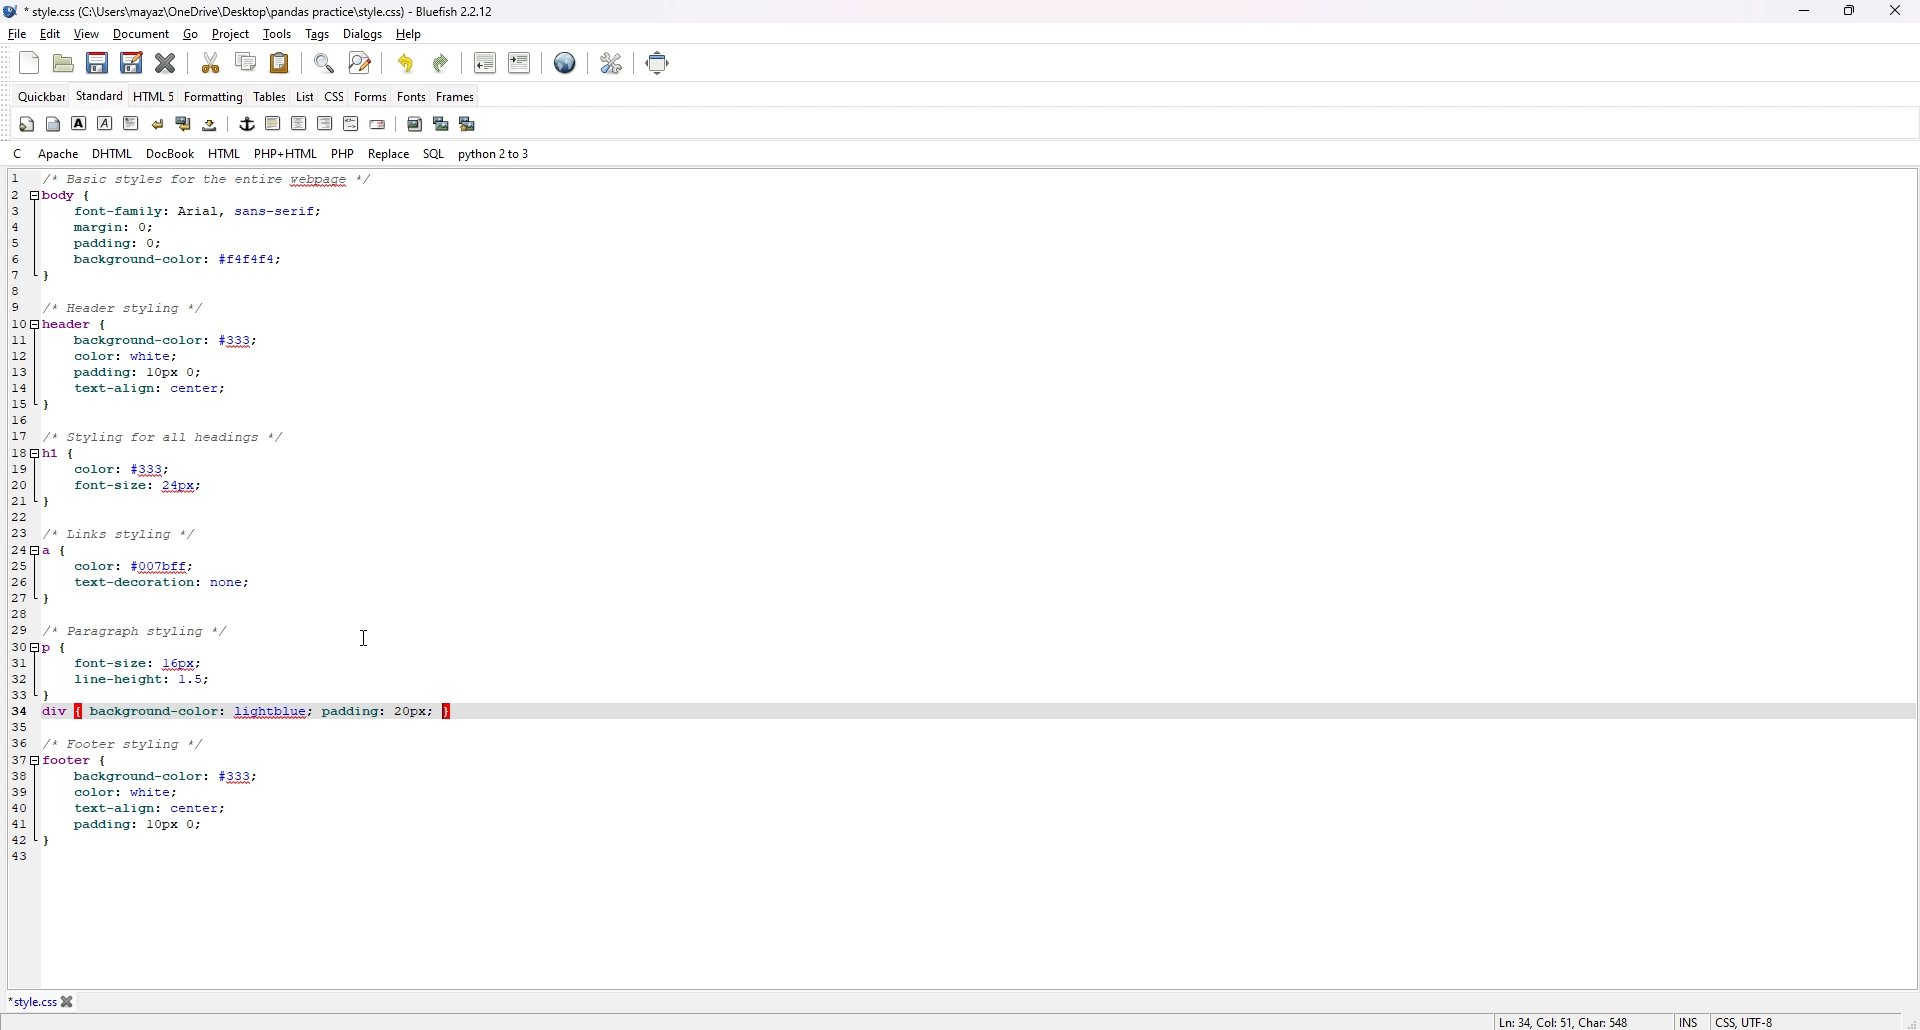 The width and height of the screenshot is (1920, 1030). What do you see at coordinates (114, 154) in the screenshot?
I see `dhtml` at bounding box center [114, 154].